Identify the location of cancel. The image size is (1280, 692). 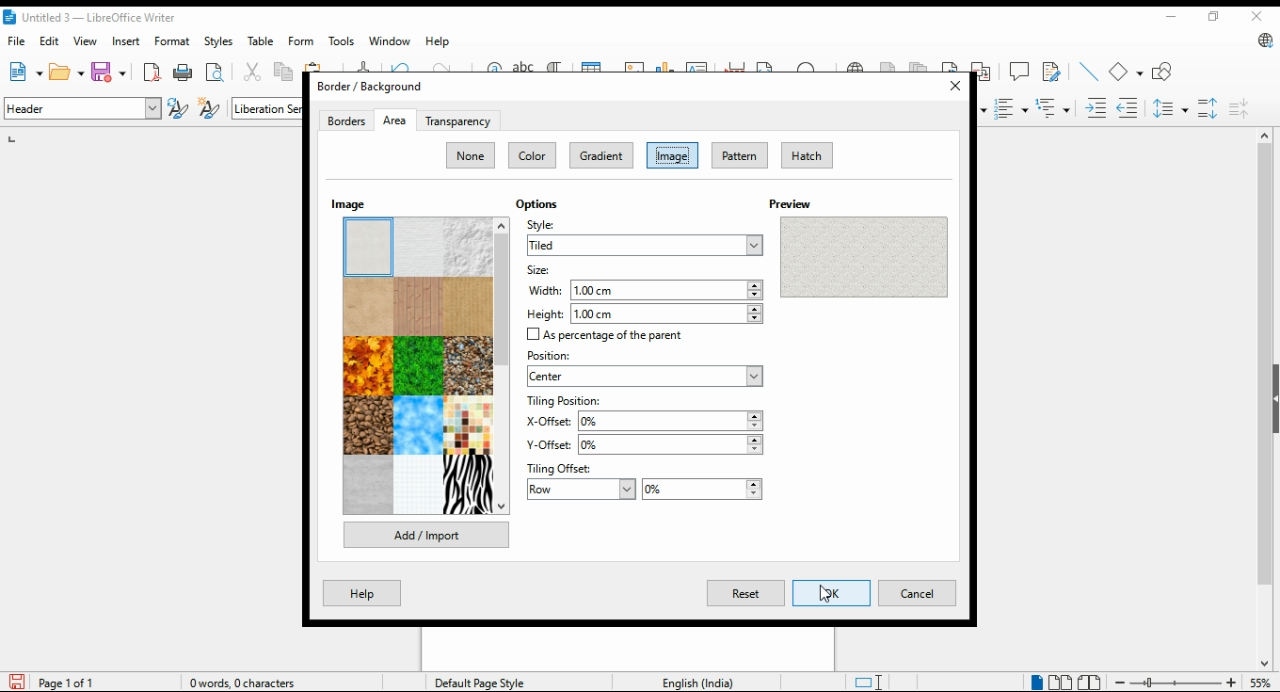
(917, 592).